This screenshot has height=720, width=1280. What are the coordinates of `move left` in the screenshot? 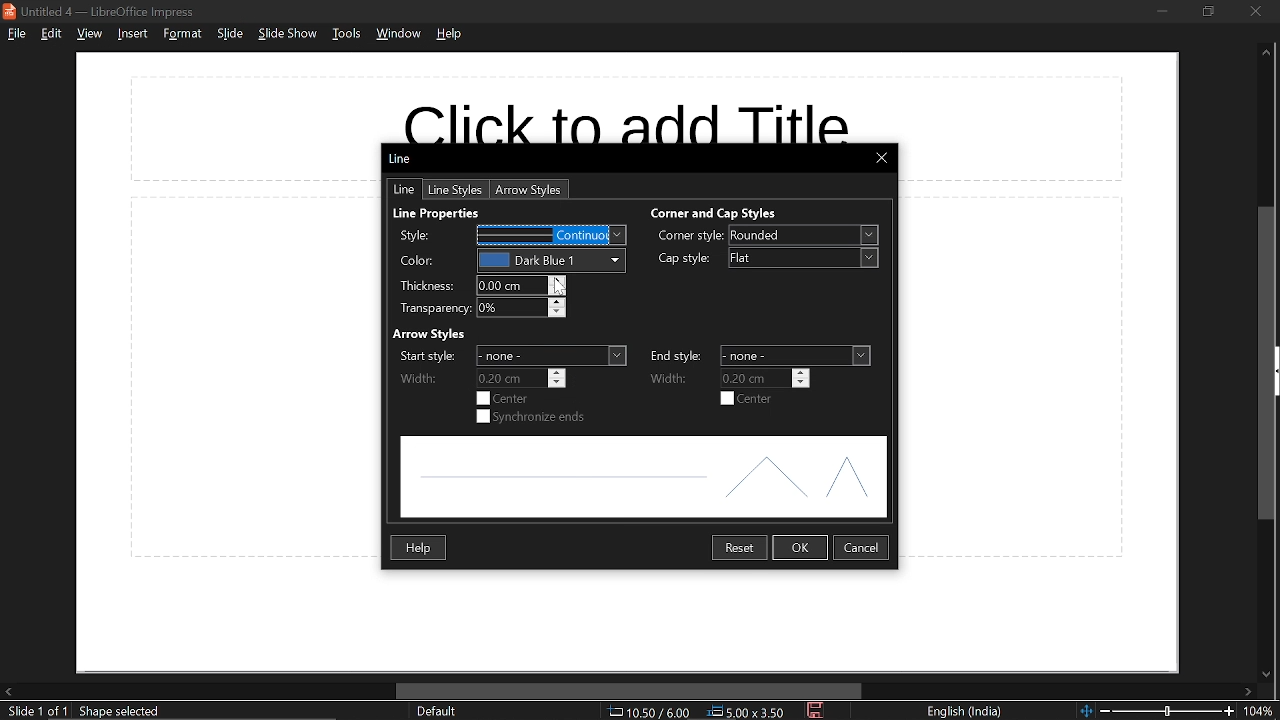 It's located at (8, 690).